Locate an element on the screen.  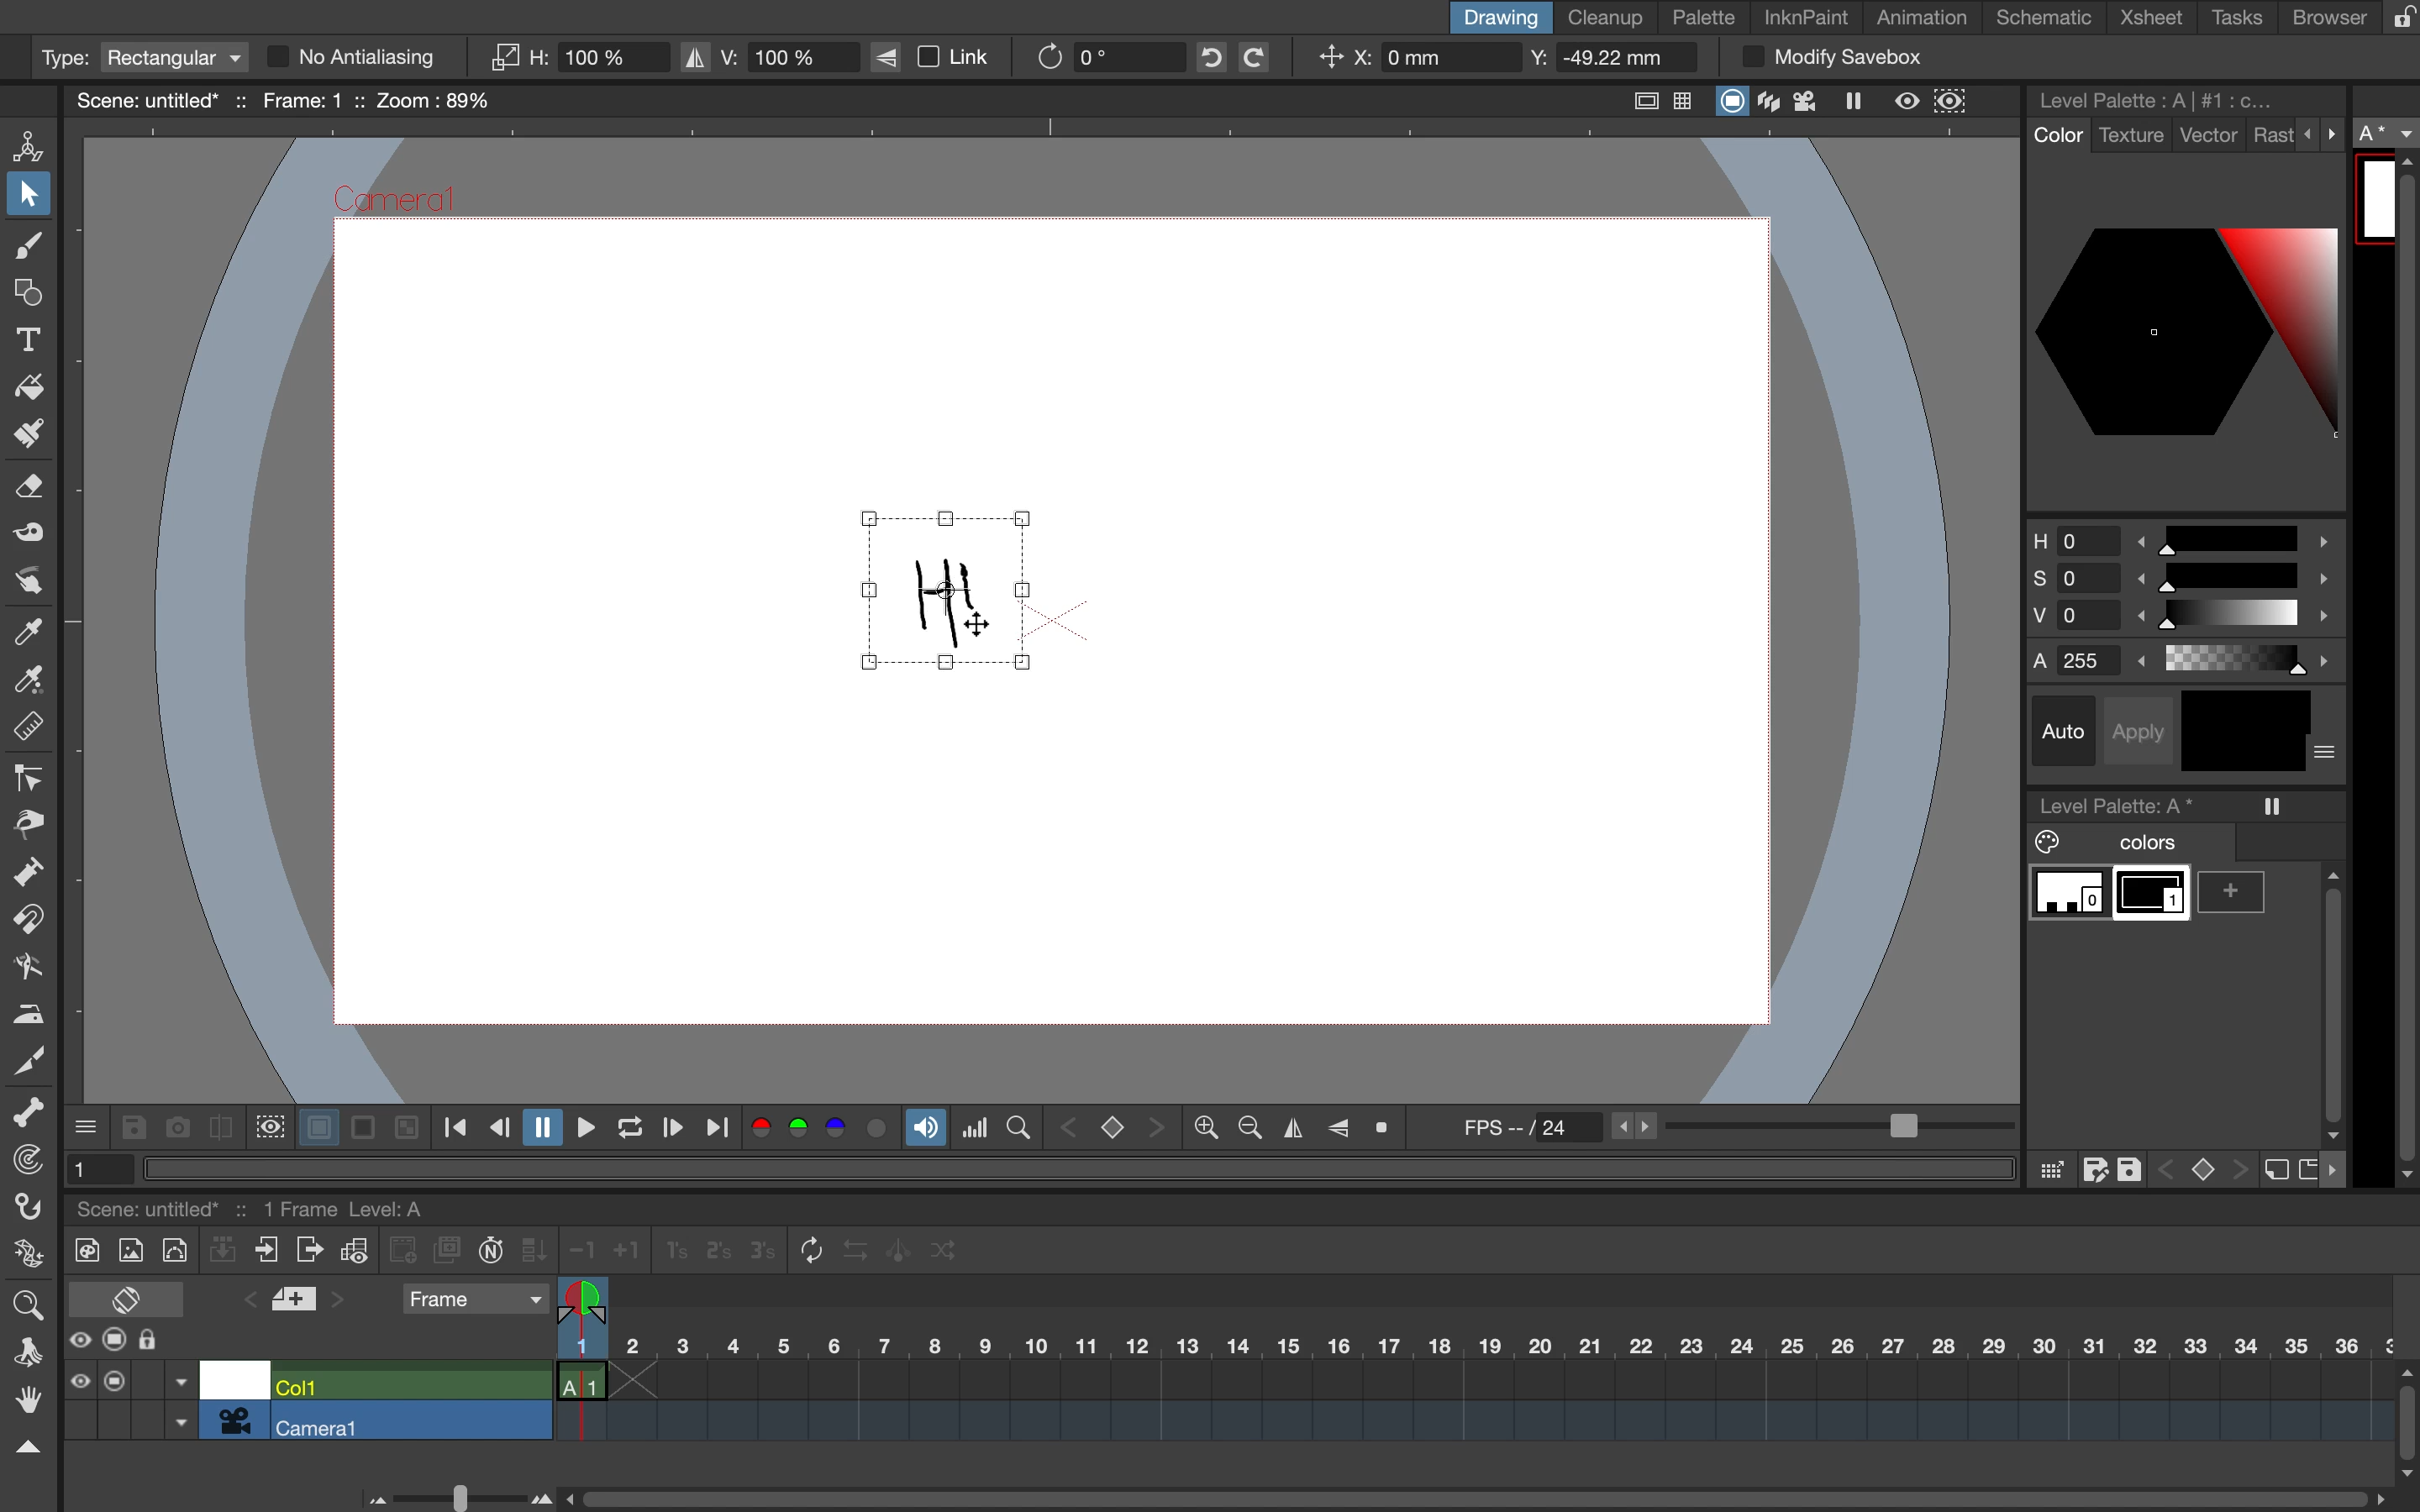
horizontal scaling is located at coordinates (578, 57).